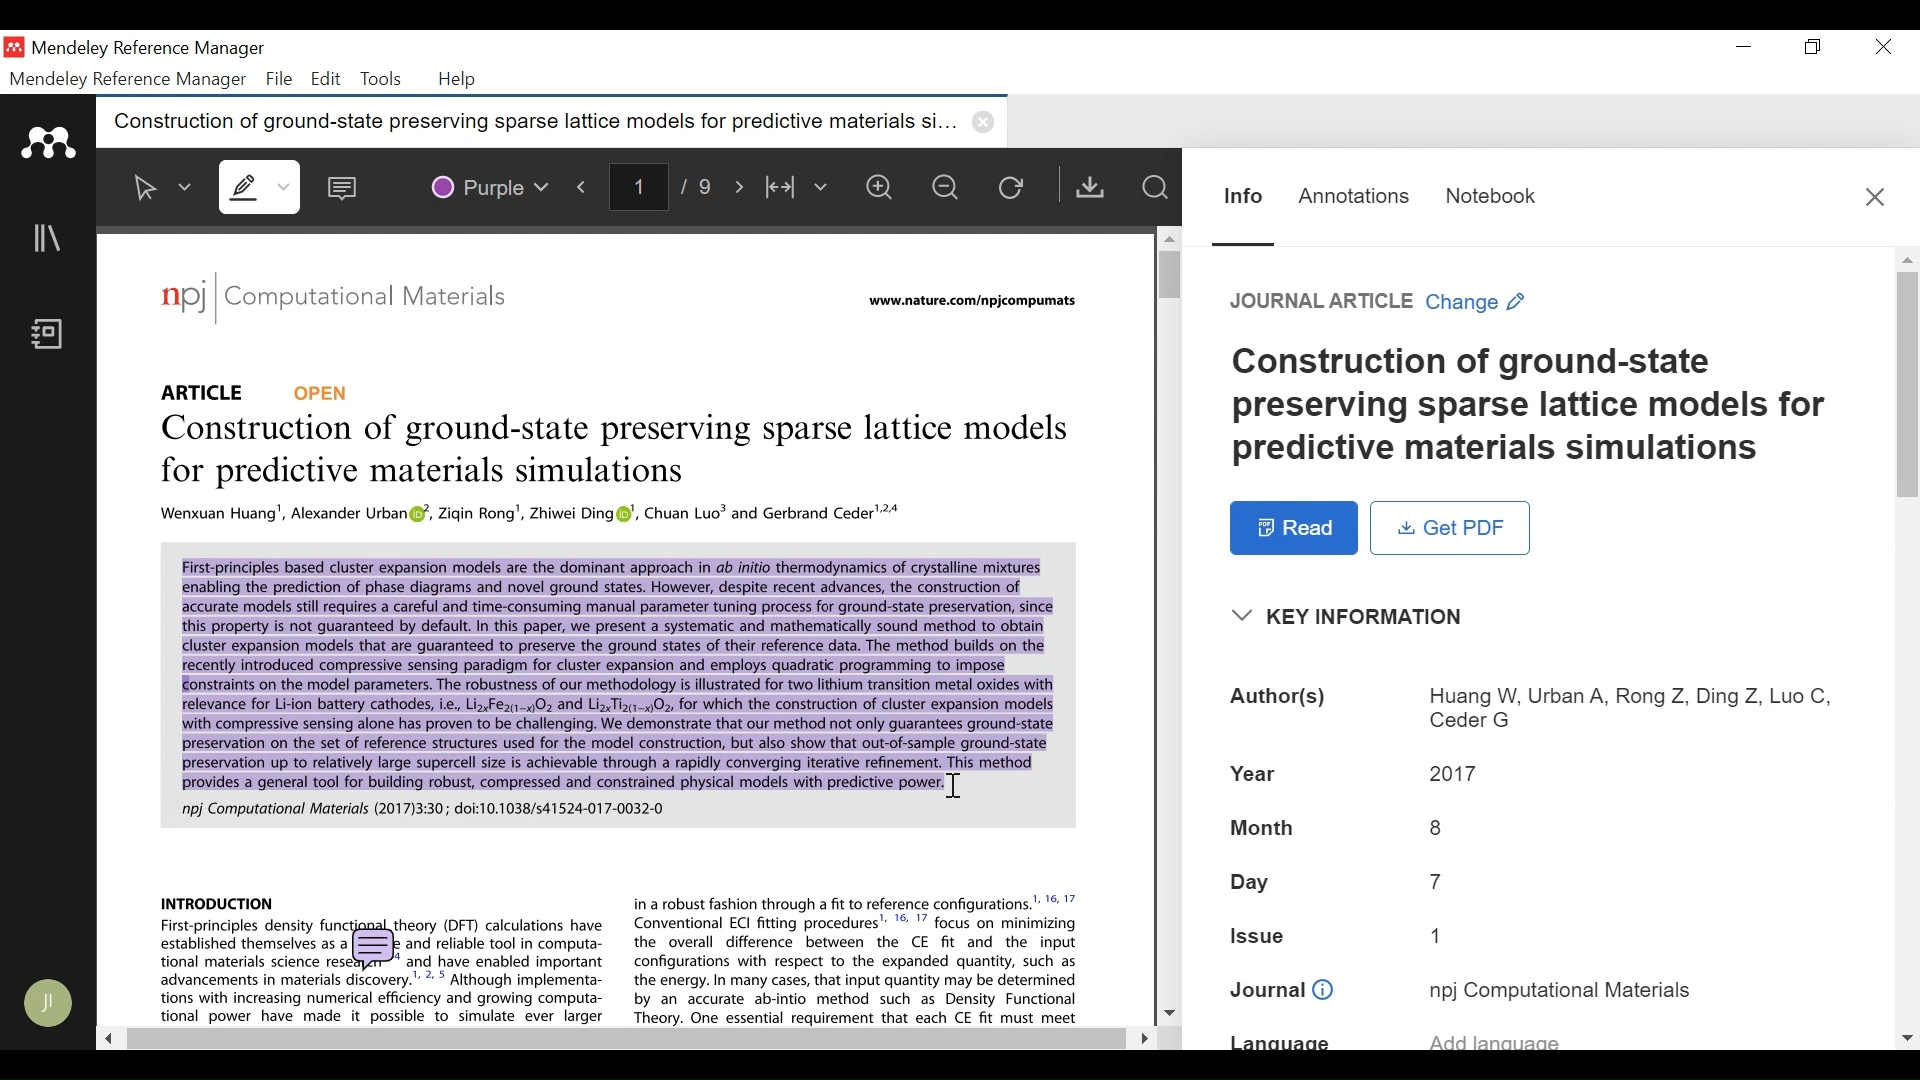  Describe the element at coordinates (16, 48) in the screenshot. I see `Mendeley Desktop Icon` at that location.